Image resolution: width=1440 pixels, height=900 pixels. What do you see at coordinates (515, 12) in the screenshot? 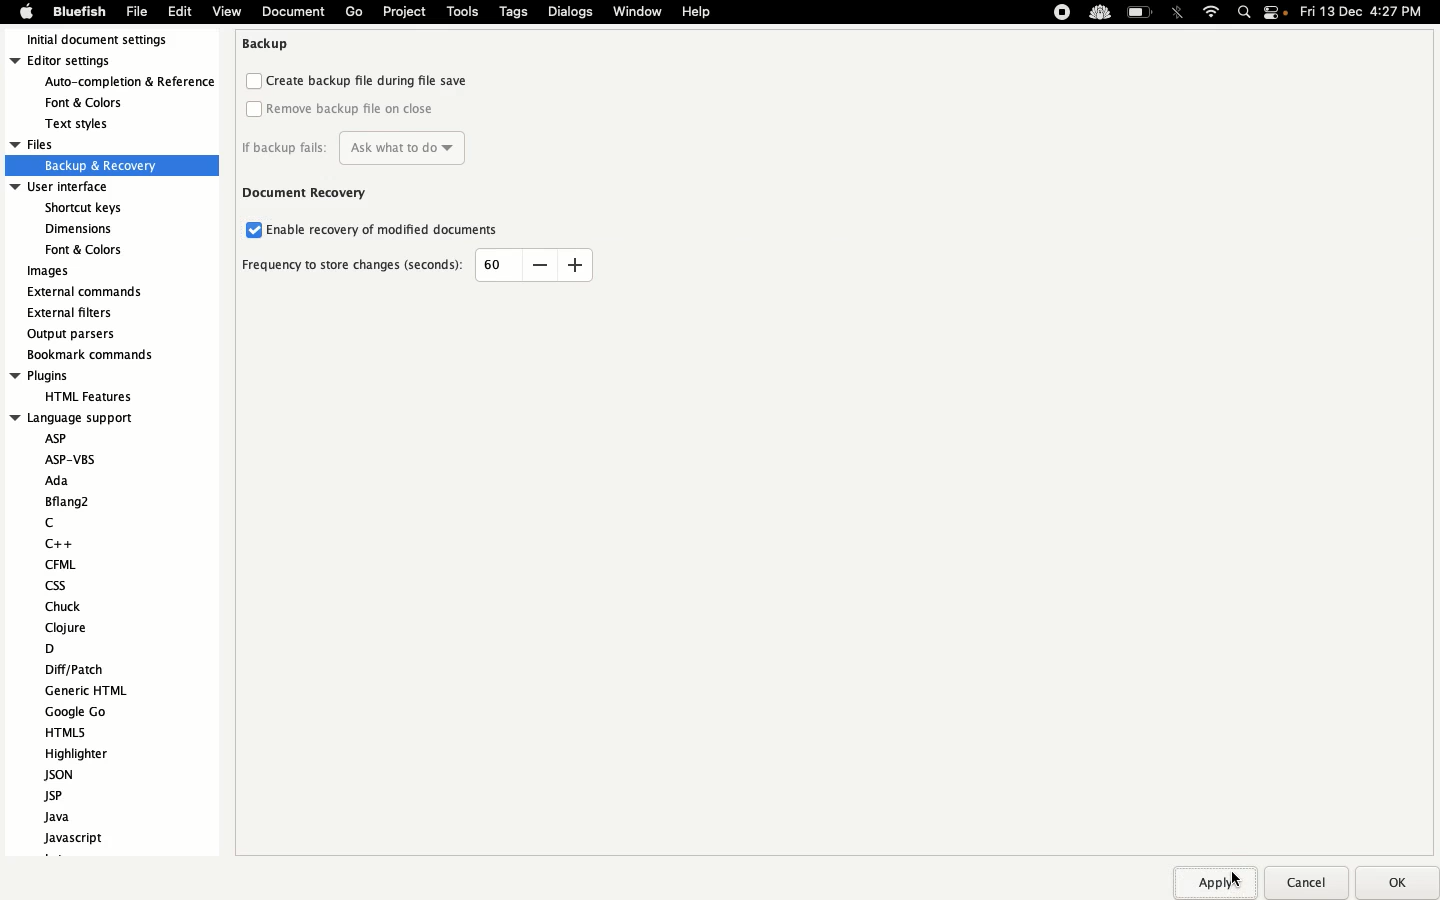
I see `Tags` at bounding box center [515, 12].